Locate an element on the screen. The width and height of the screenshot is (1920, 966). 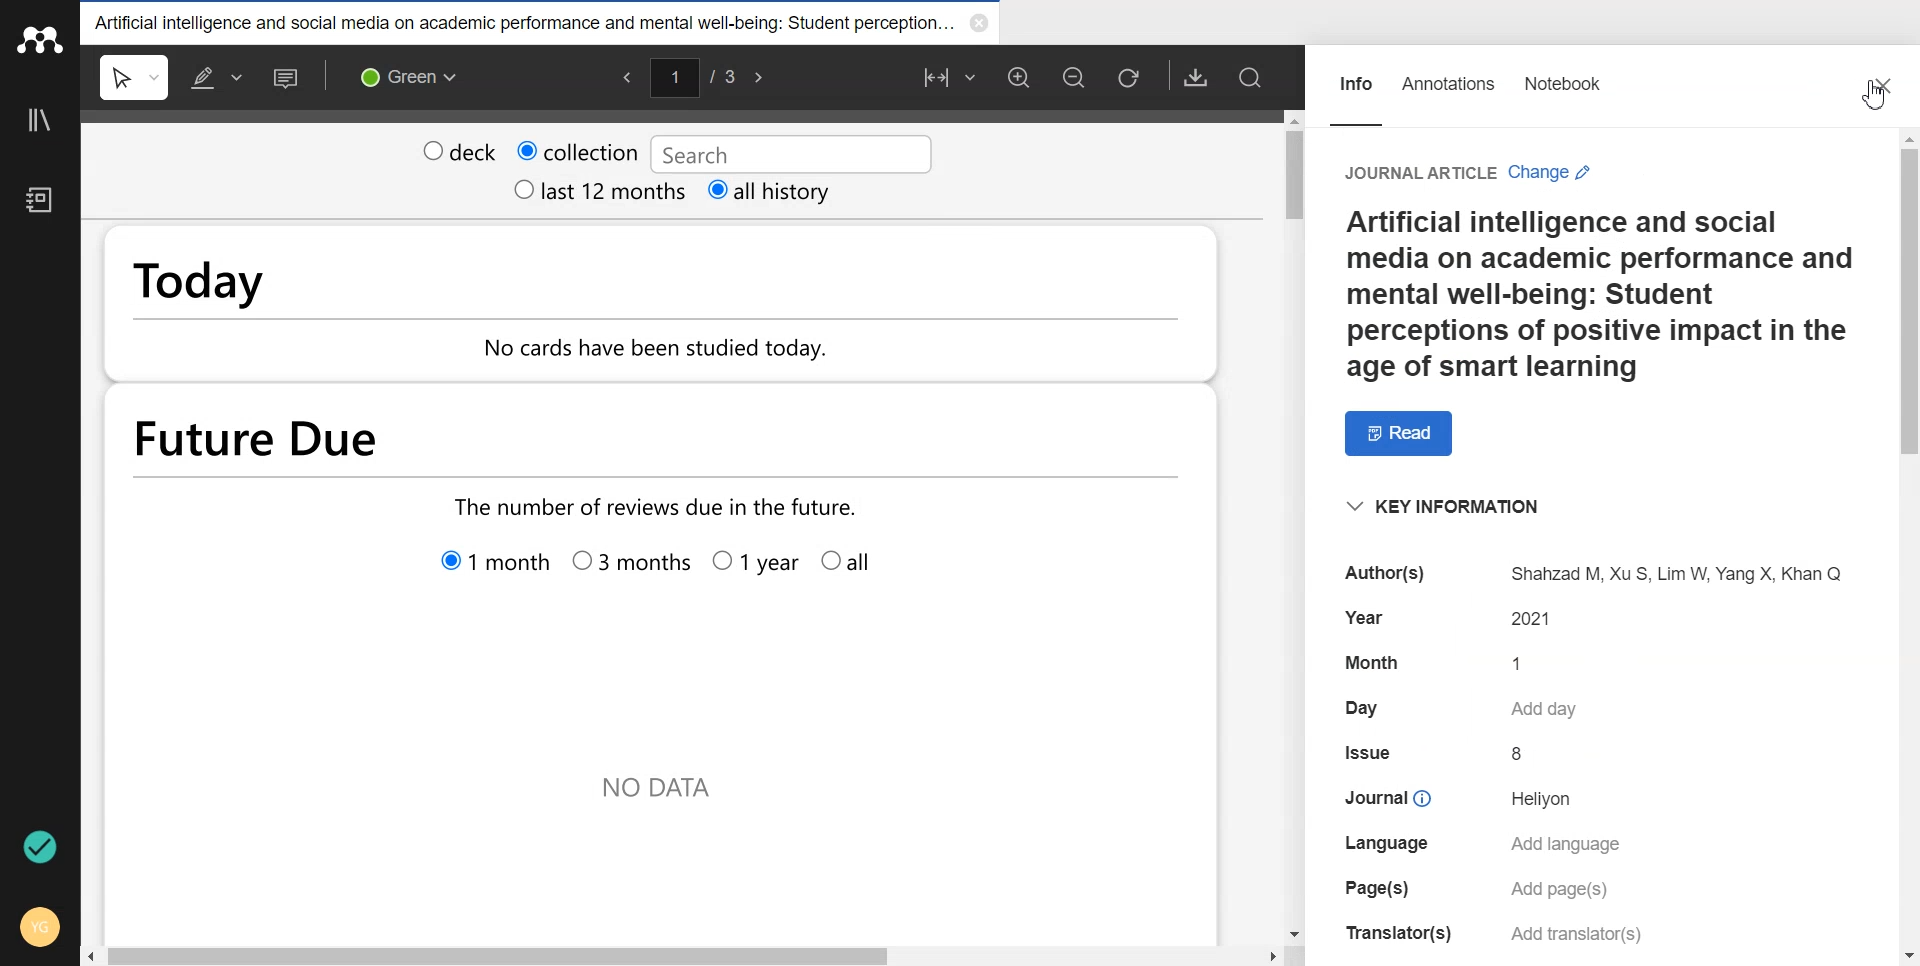
collection is located at coordinates (577, 148).